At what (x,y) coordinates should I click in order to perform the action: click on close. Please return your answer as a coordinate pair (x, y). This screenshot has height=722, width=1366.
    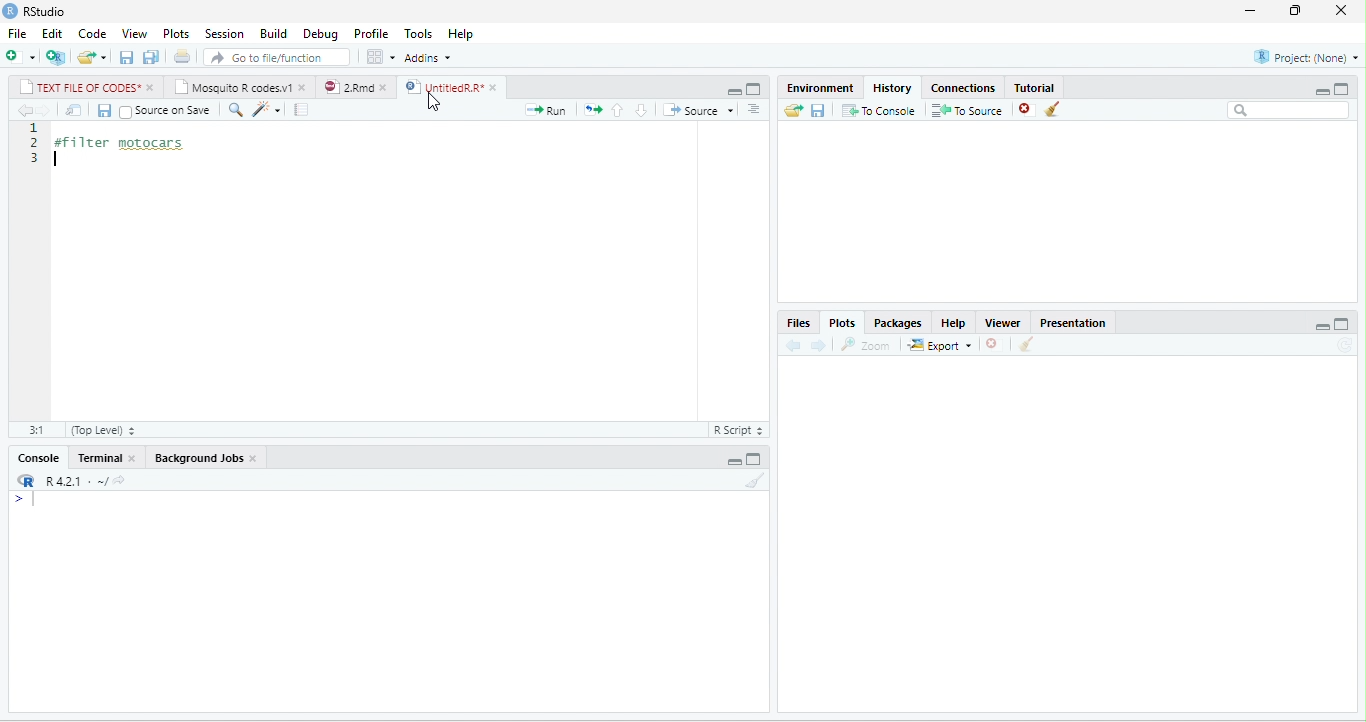
    Looking at the image, I should click on (496, 88).